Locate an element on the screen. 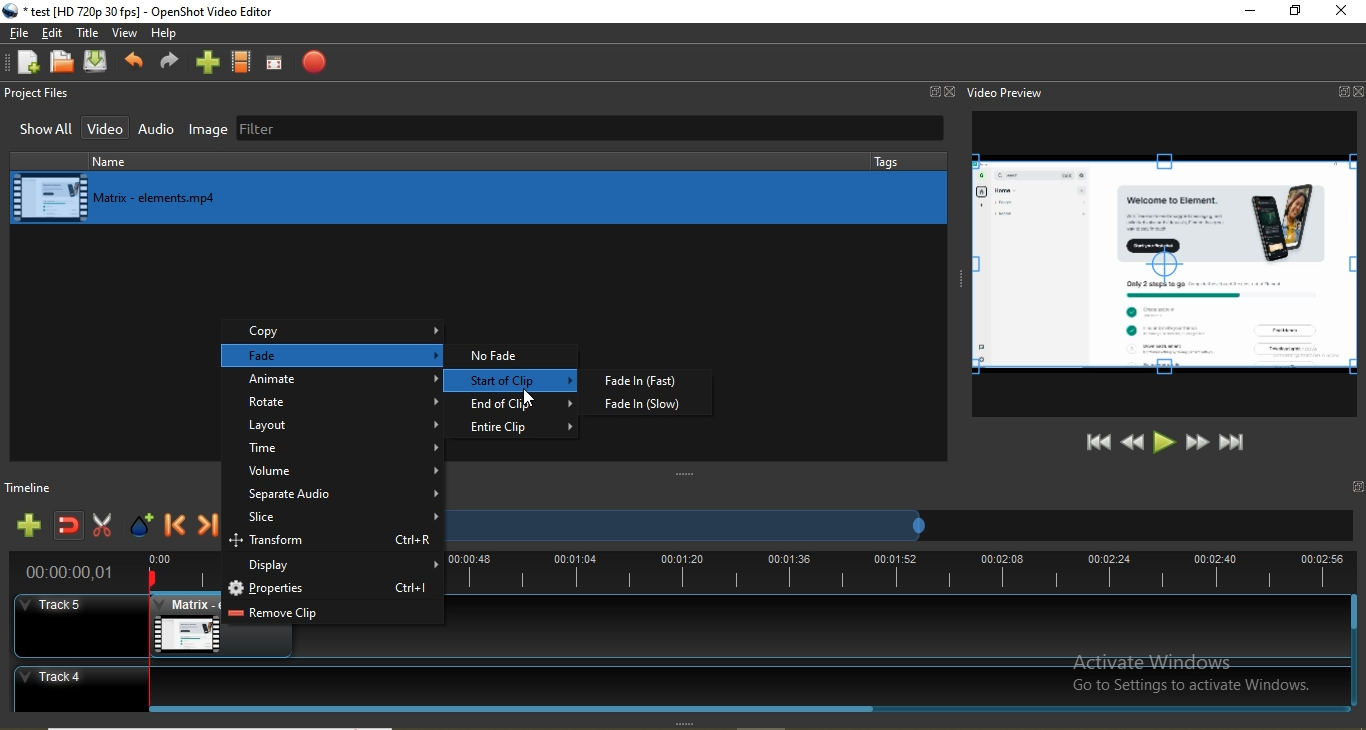 The image size is (1366, 730). media library is located at coordinates (479, 196).